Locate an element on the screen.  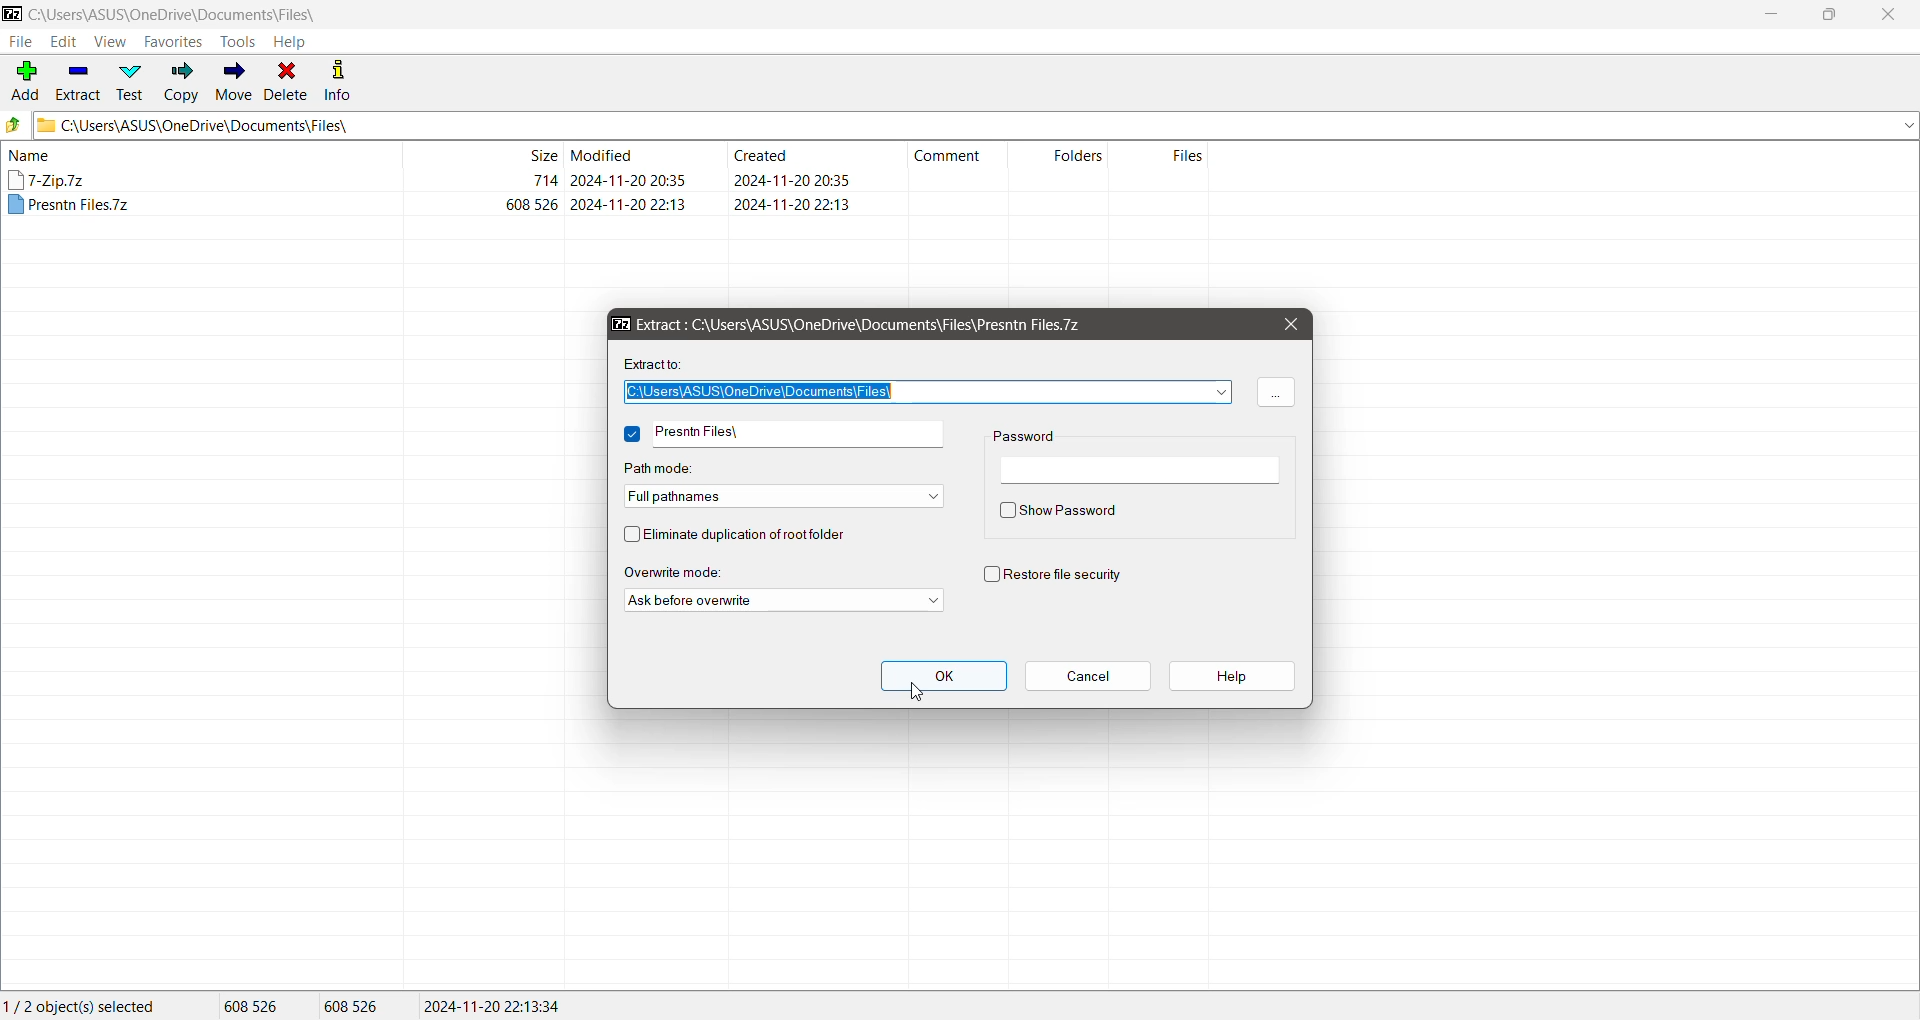
Current Folder Path is located at coordinates (176, 13).